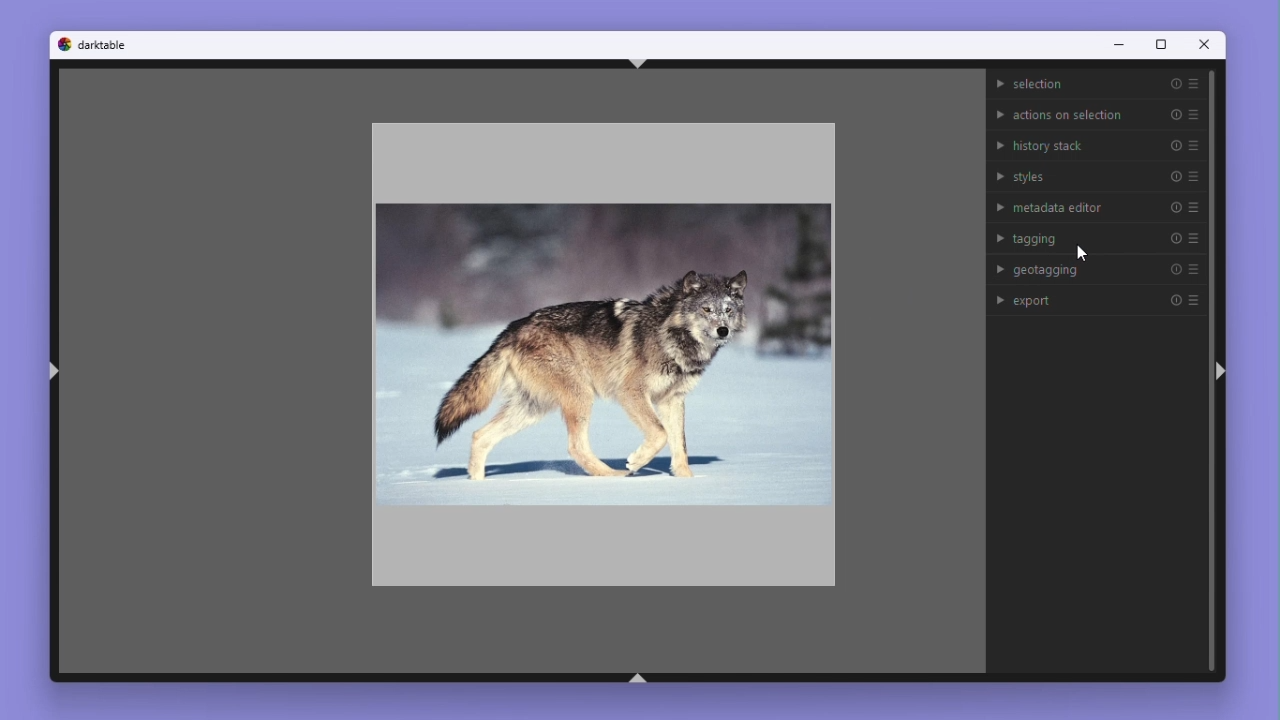 The height and width of the screenshot is (720, 1280). Describe the element at coordinates (53, 373) in the screenshot. I see `ctrl+shift+l` at that location.